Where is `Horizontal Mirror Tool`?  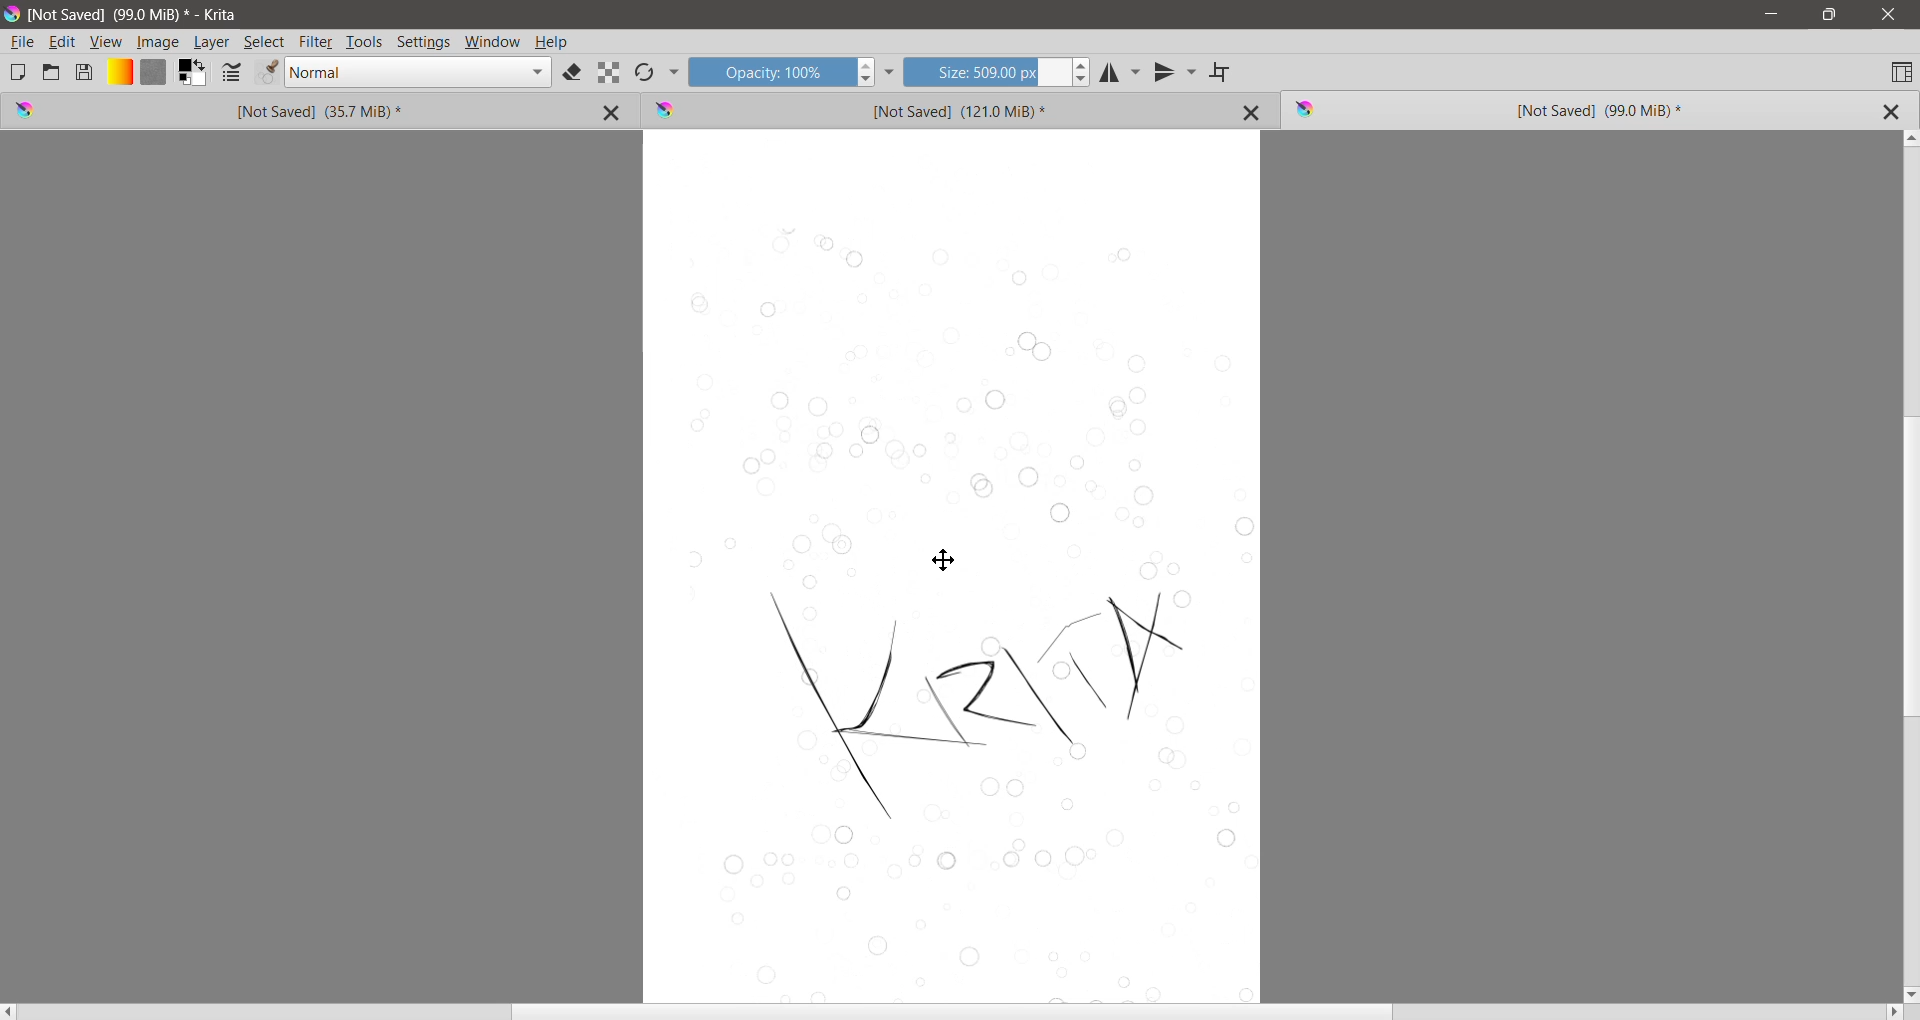 Horizontal Mirror Tool is located at coordinates (1121, 71).